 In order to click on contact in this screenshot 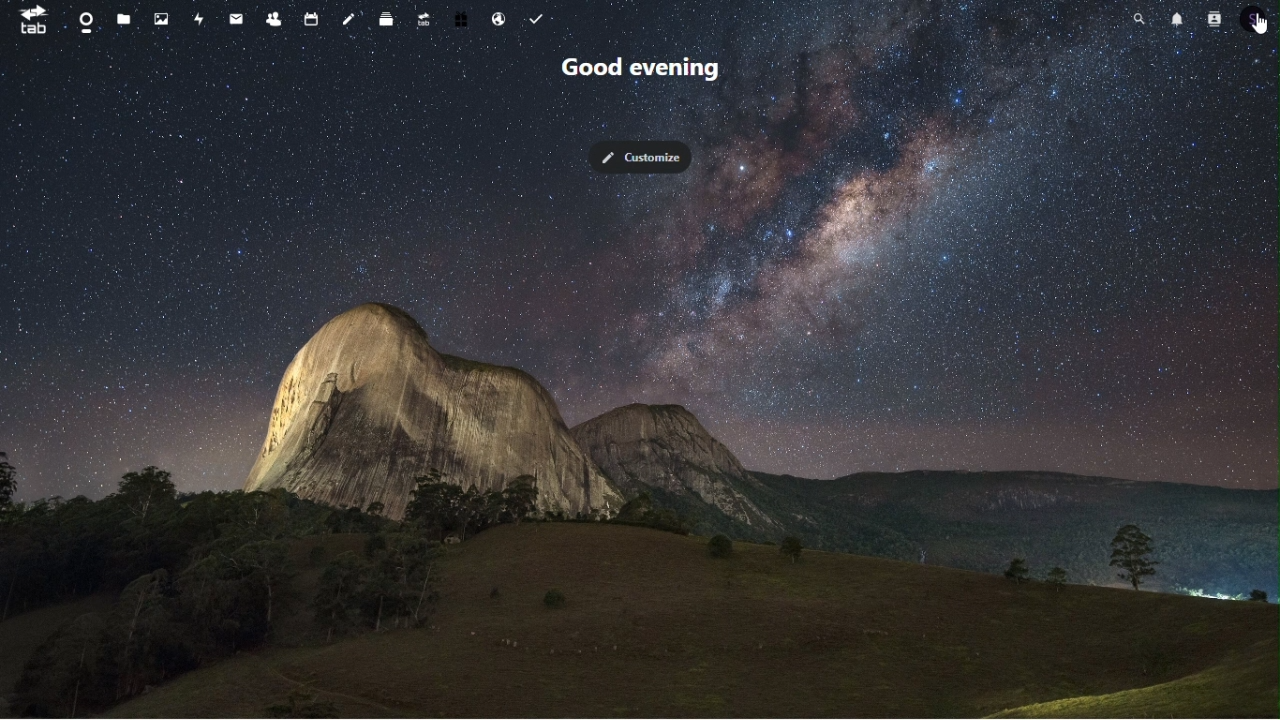, I will do `click(1215, 19)`.